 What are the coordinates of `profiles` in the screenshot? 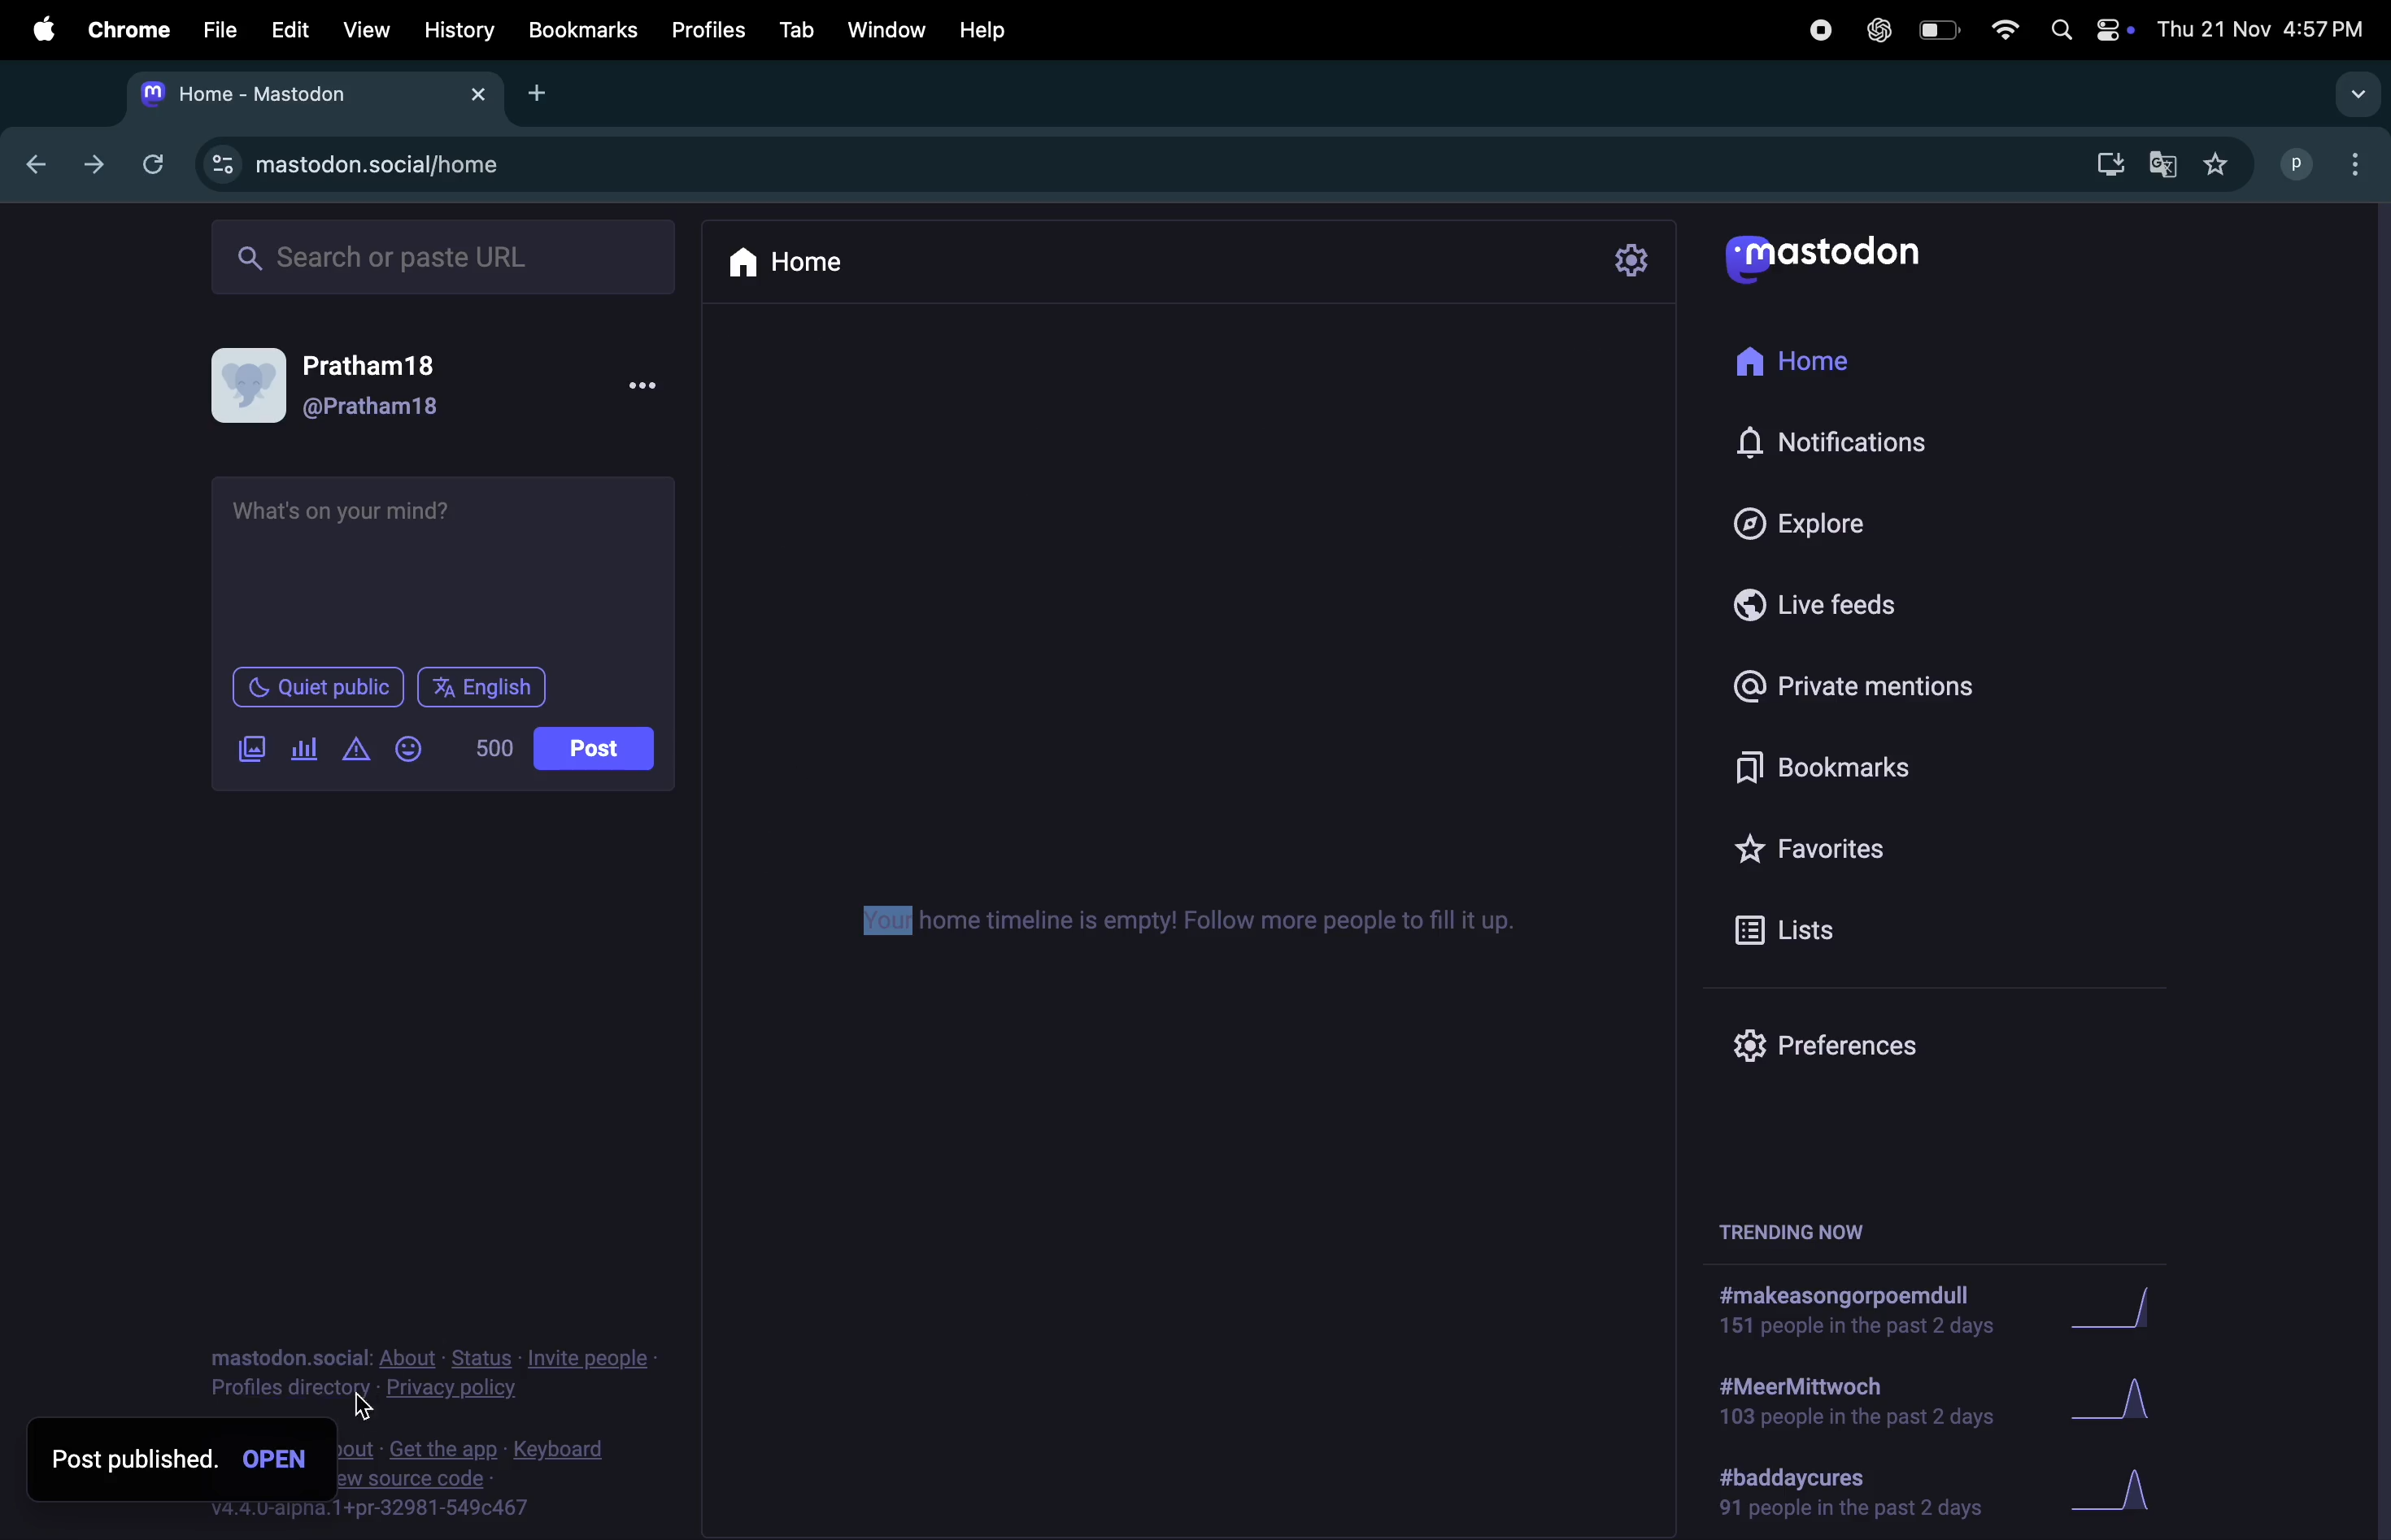 It's located at (704, 30).